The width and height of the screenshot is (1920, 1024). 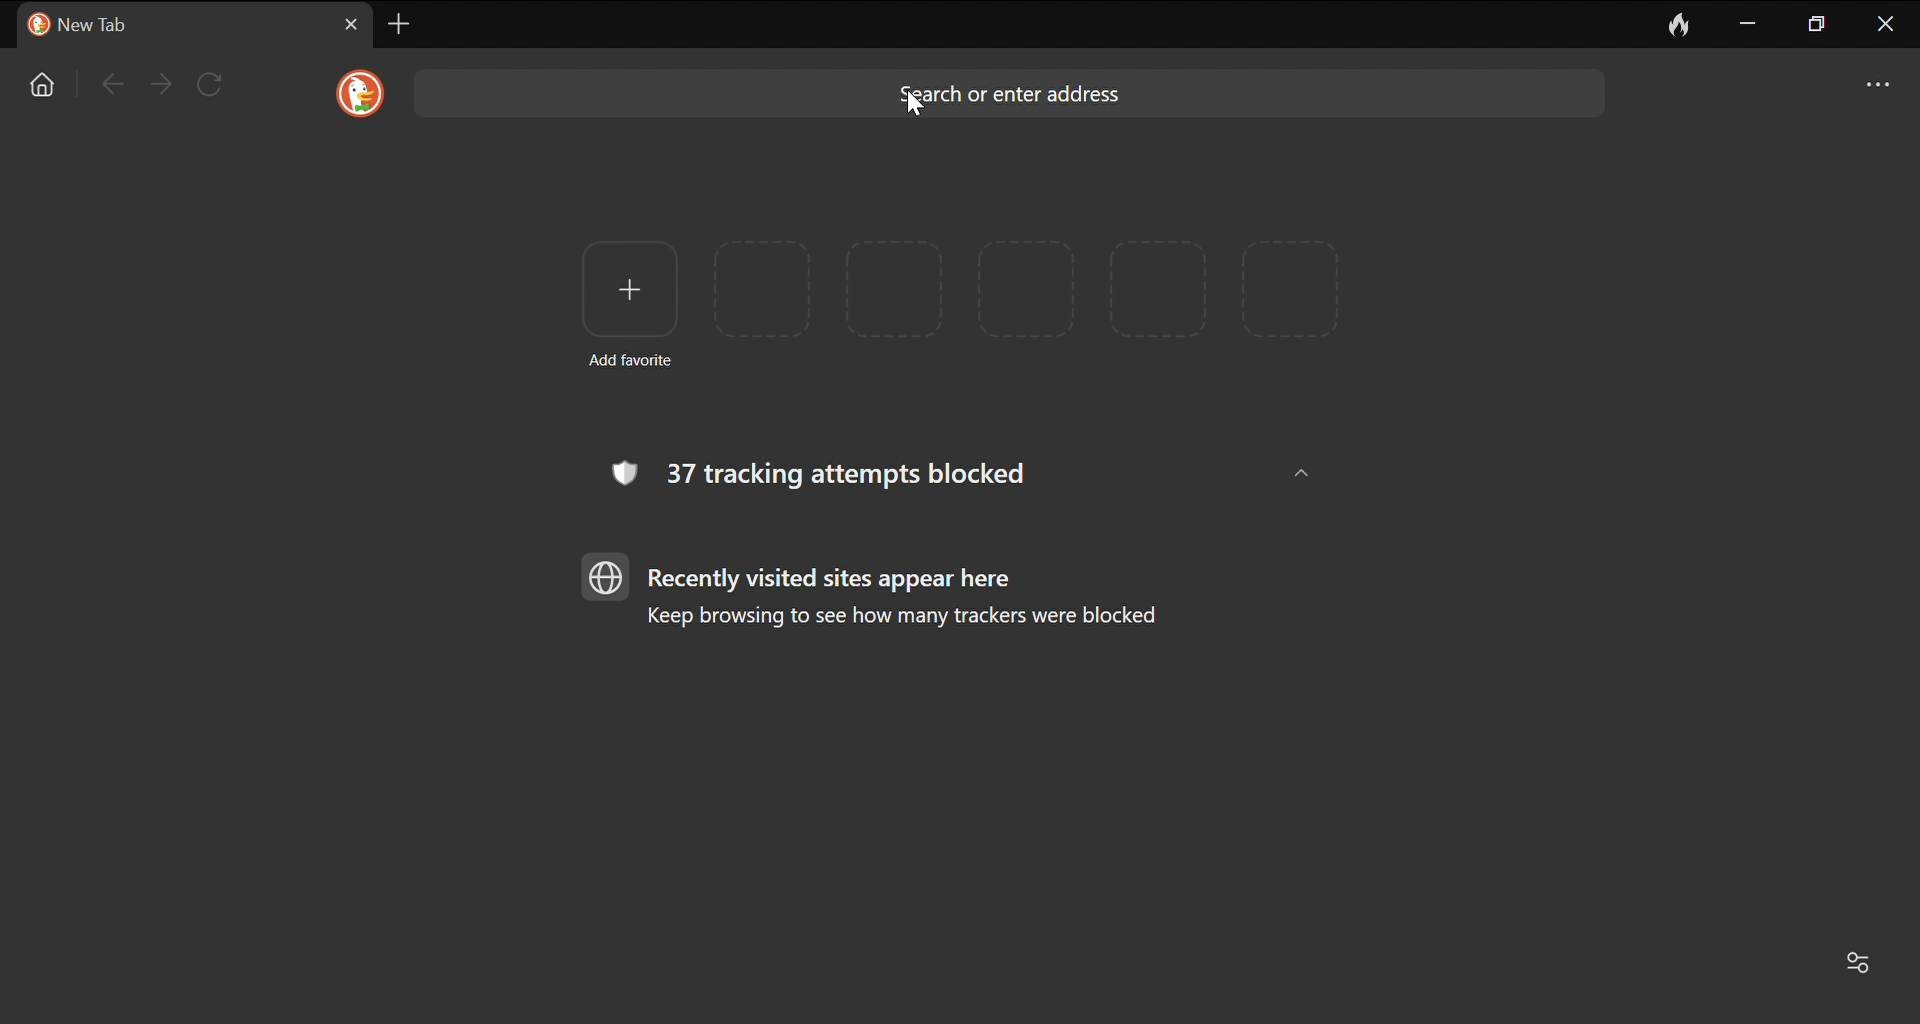 I want to click on Add new tab, so click(x=399, y=23).